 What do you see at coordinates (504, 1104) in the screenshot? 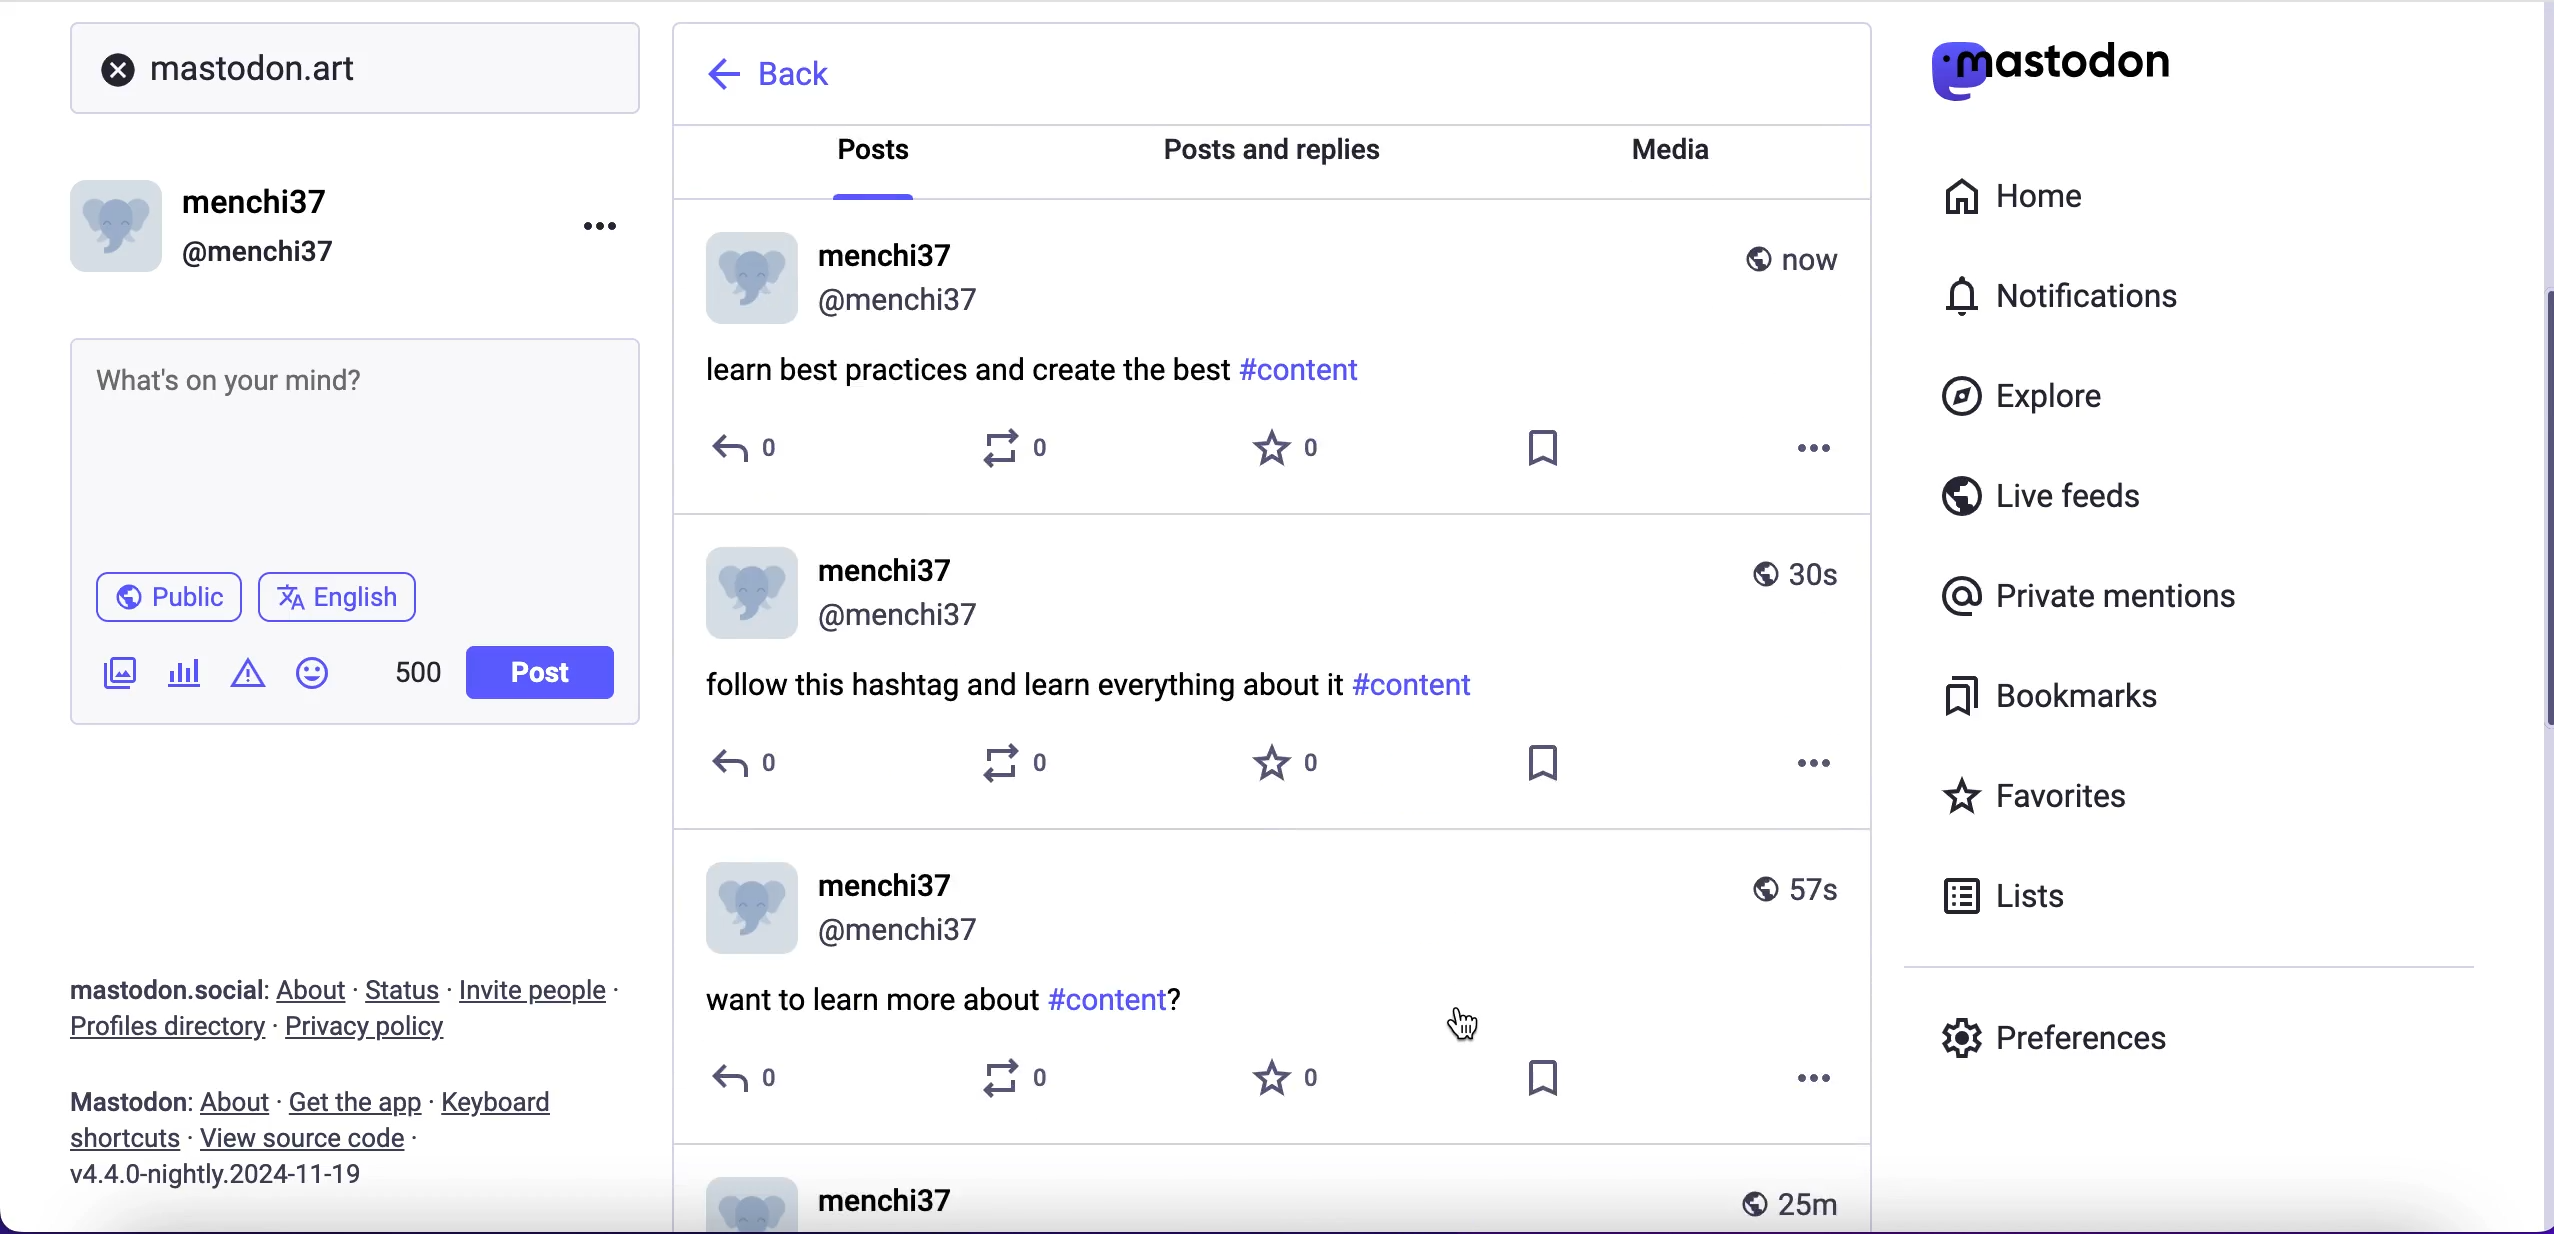
I see `keyboard` at bounding box center [504, 1104].